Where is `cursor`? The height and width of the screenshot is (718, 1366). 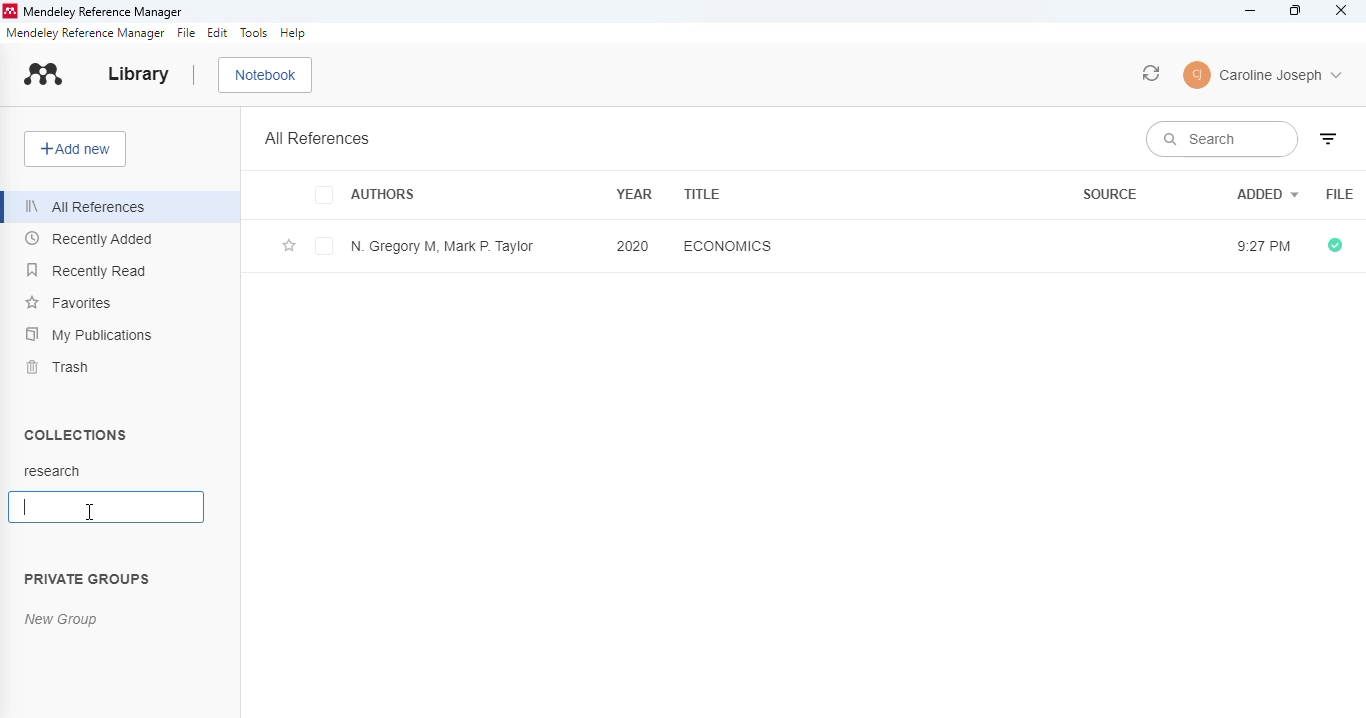
cursor is located at coordinates (90, 512).